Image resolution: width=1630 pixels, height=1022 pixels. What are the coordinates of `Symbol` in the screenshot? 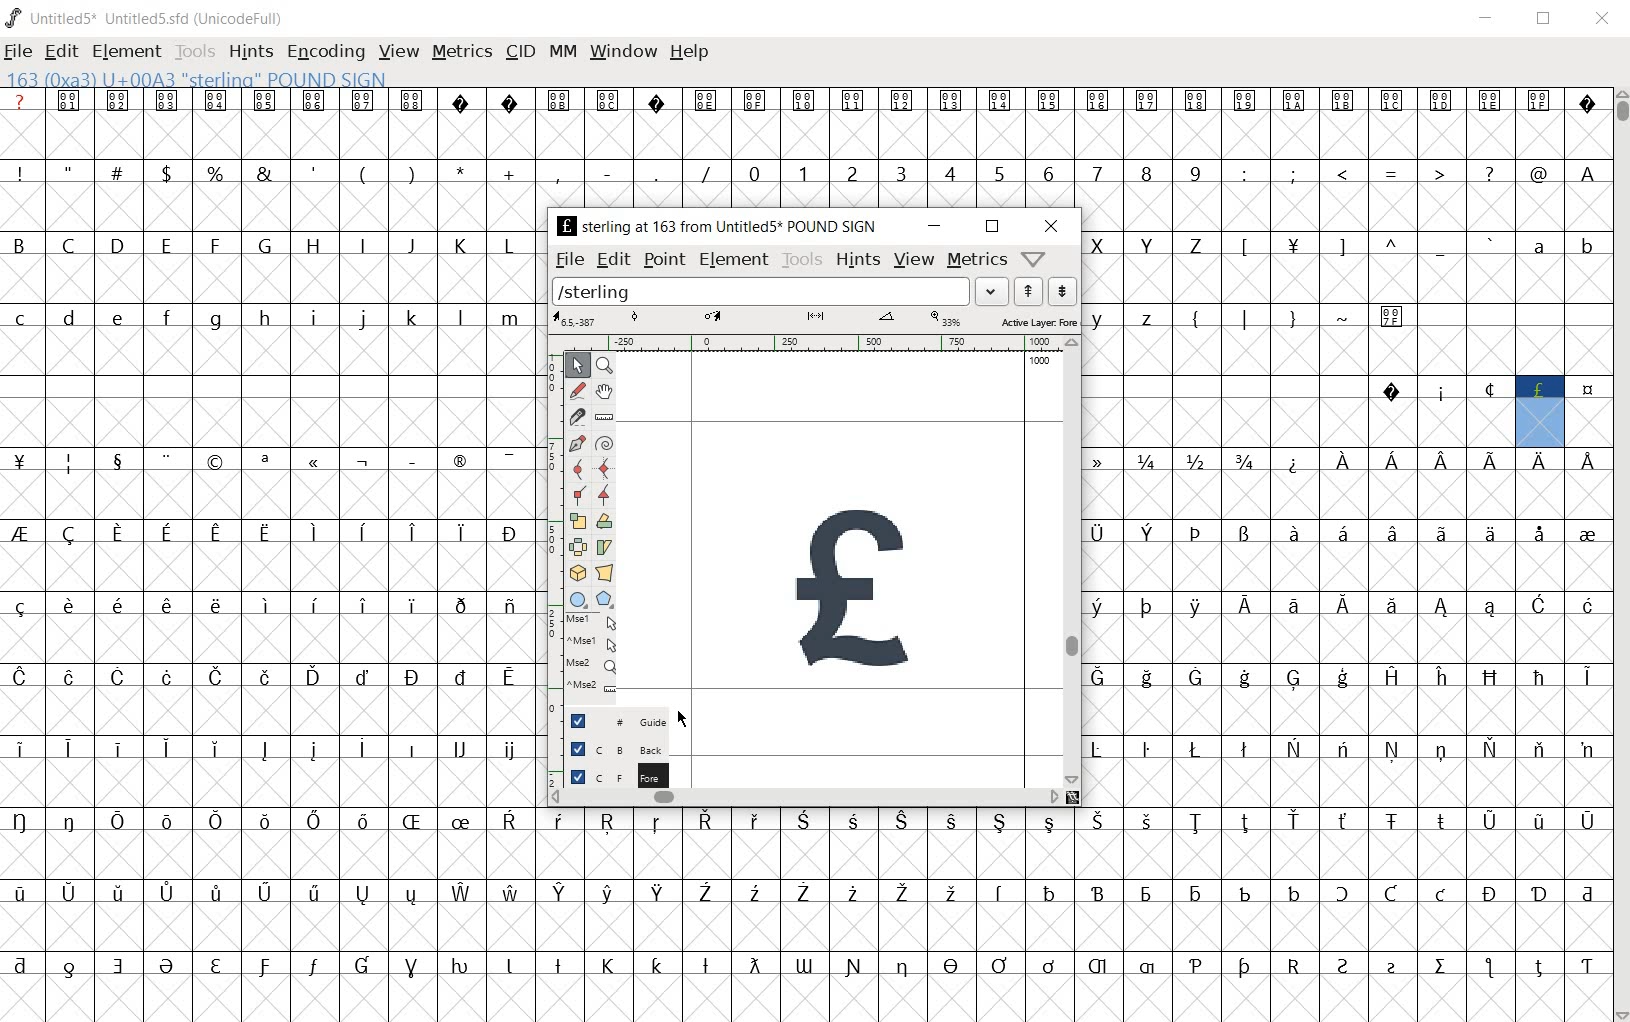 It's located at (411, 534).